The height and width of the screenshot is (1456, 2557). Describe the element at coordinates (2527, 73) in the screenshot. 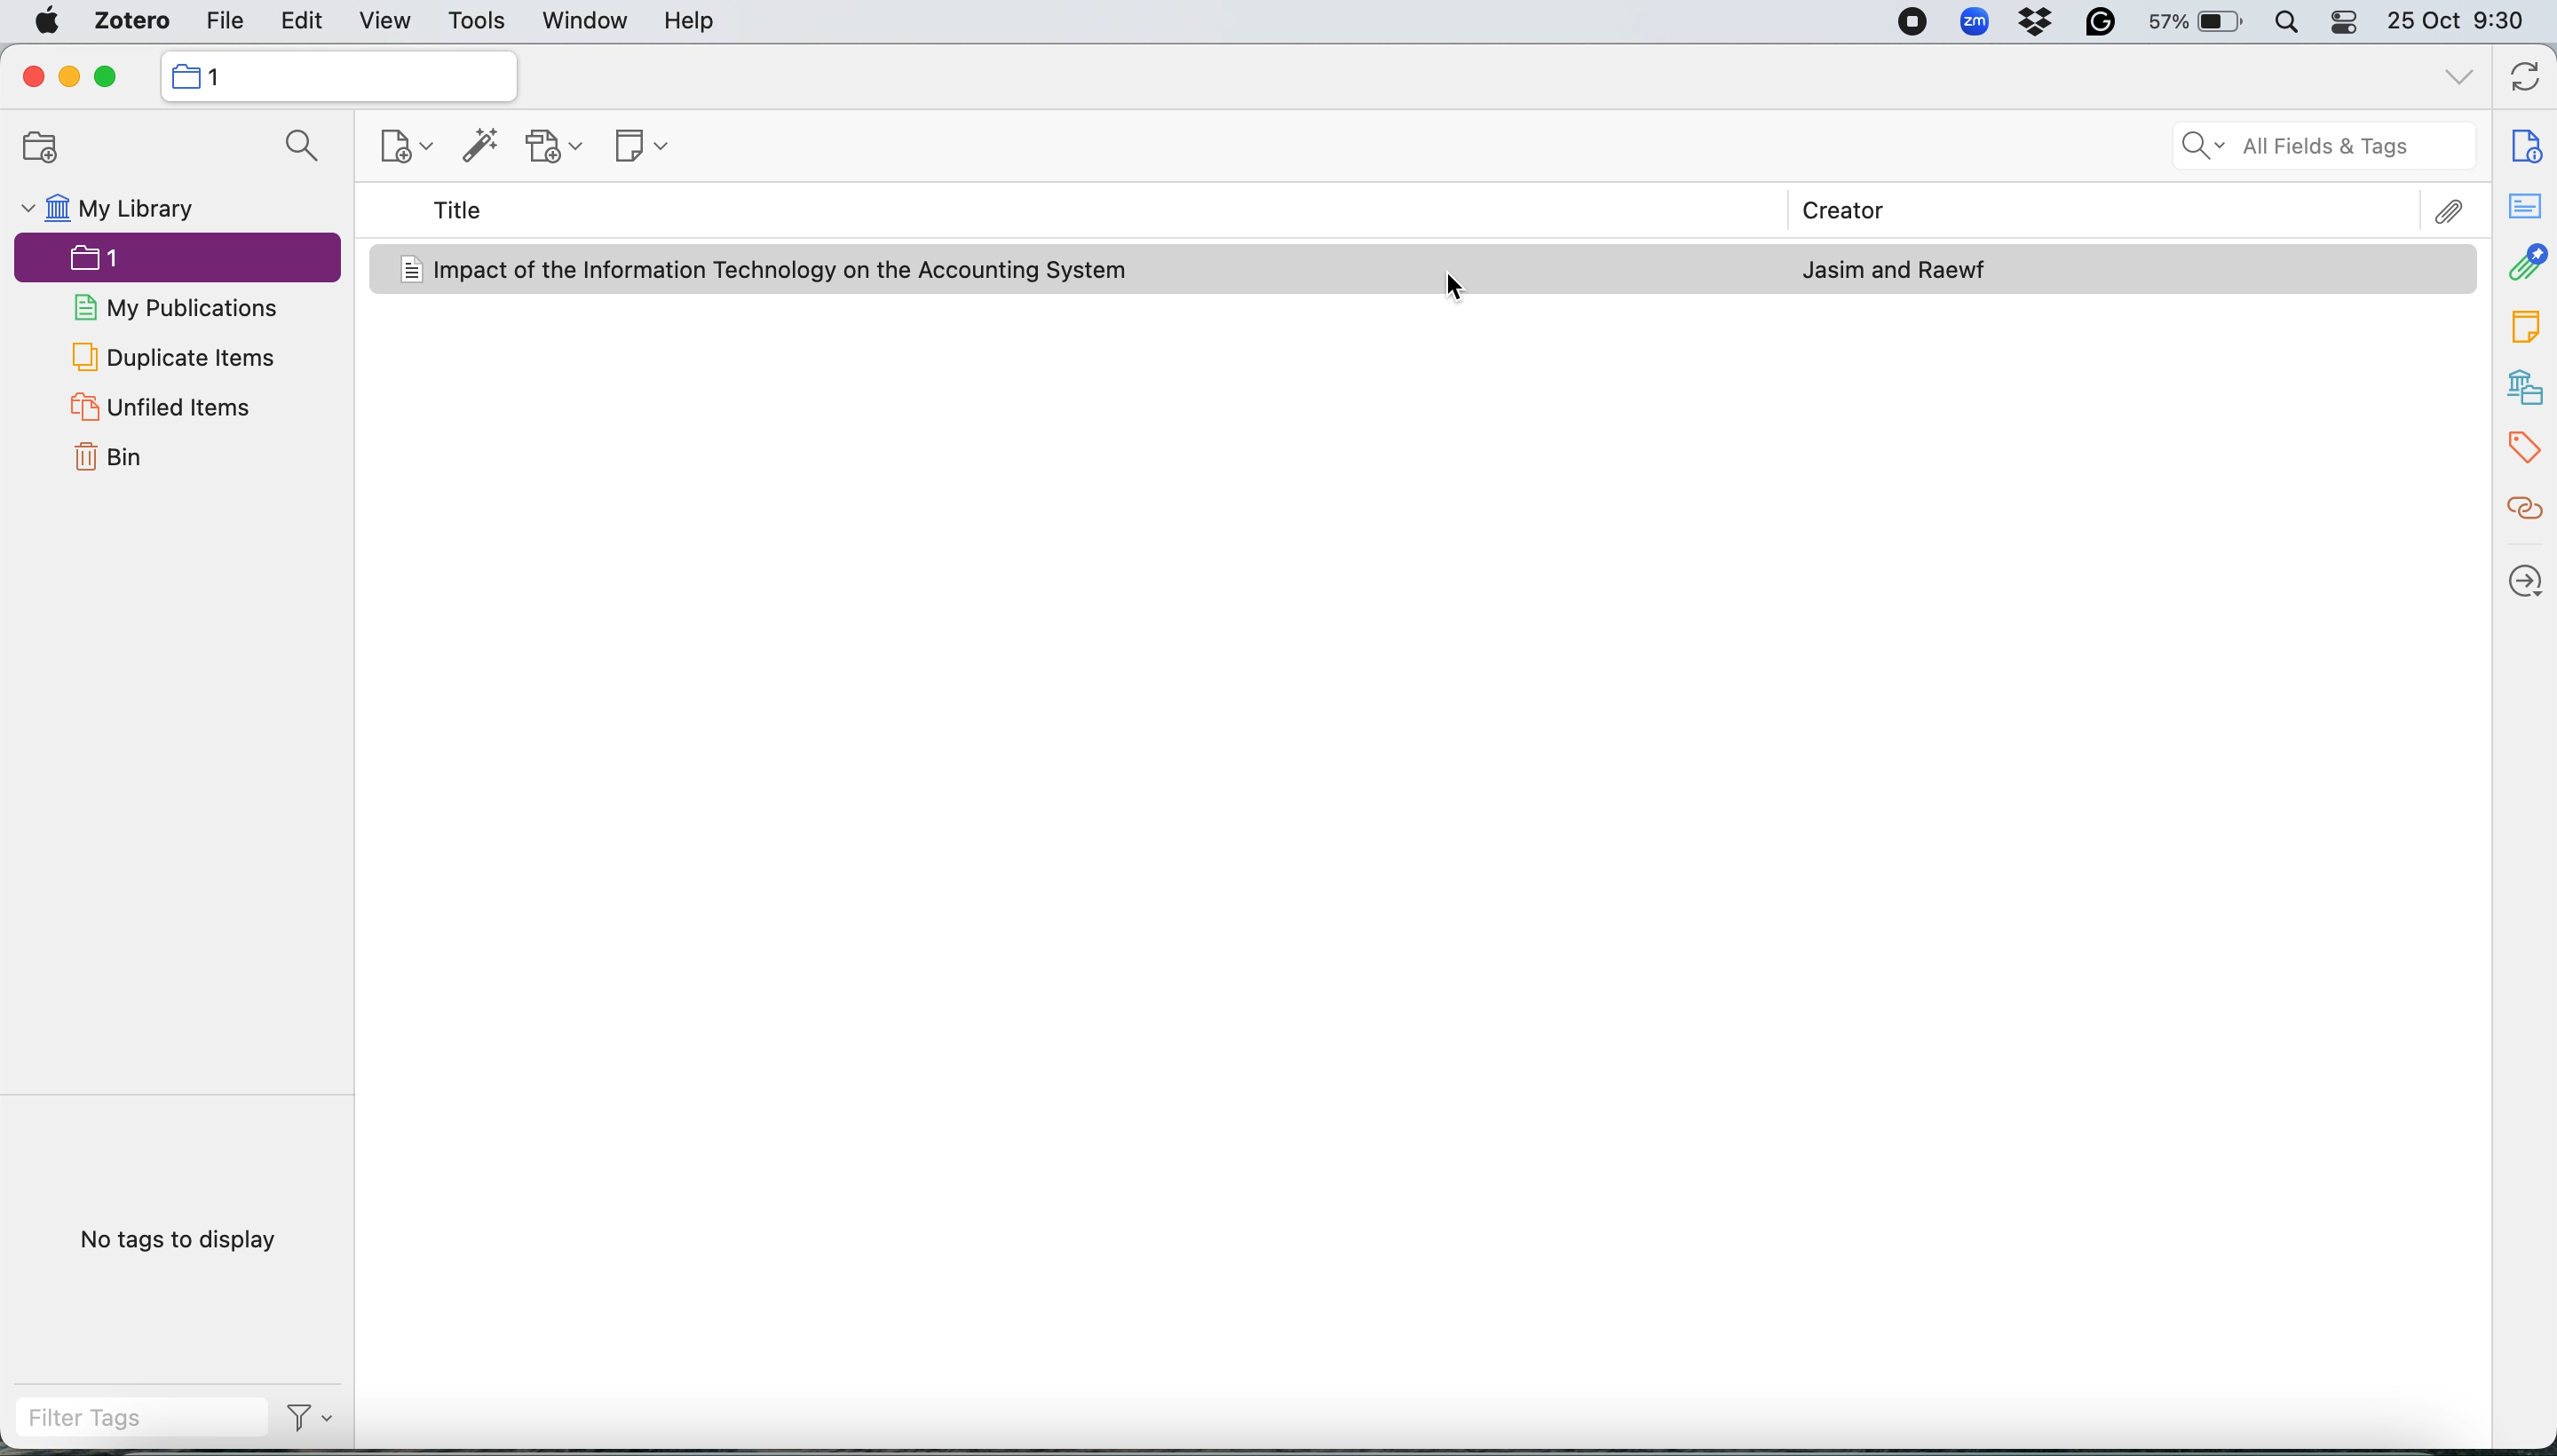

I see `sync with zotero.org` at that location.